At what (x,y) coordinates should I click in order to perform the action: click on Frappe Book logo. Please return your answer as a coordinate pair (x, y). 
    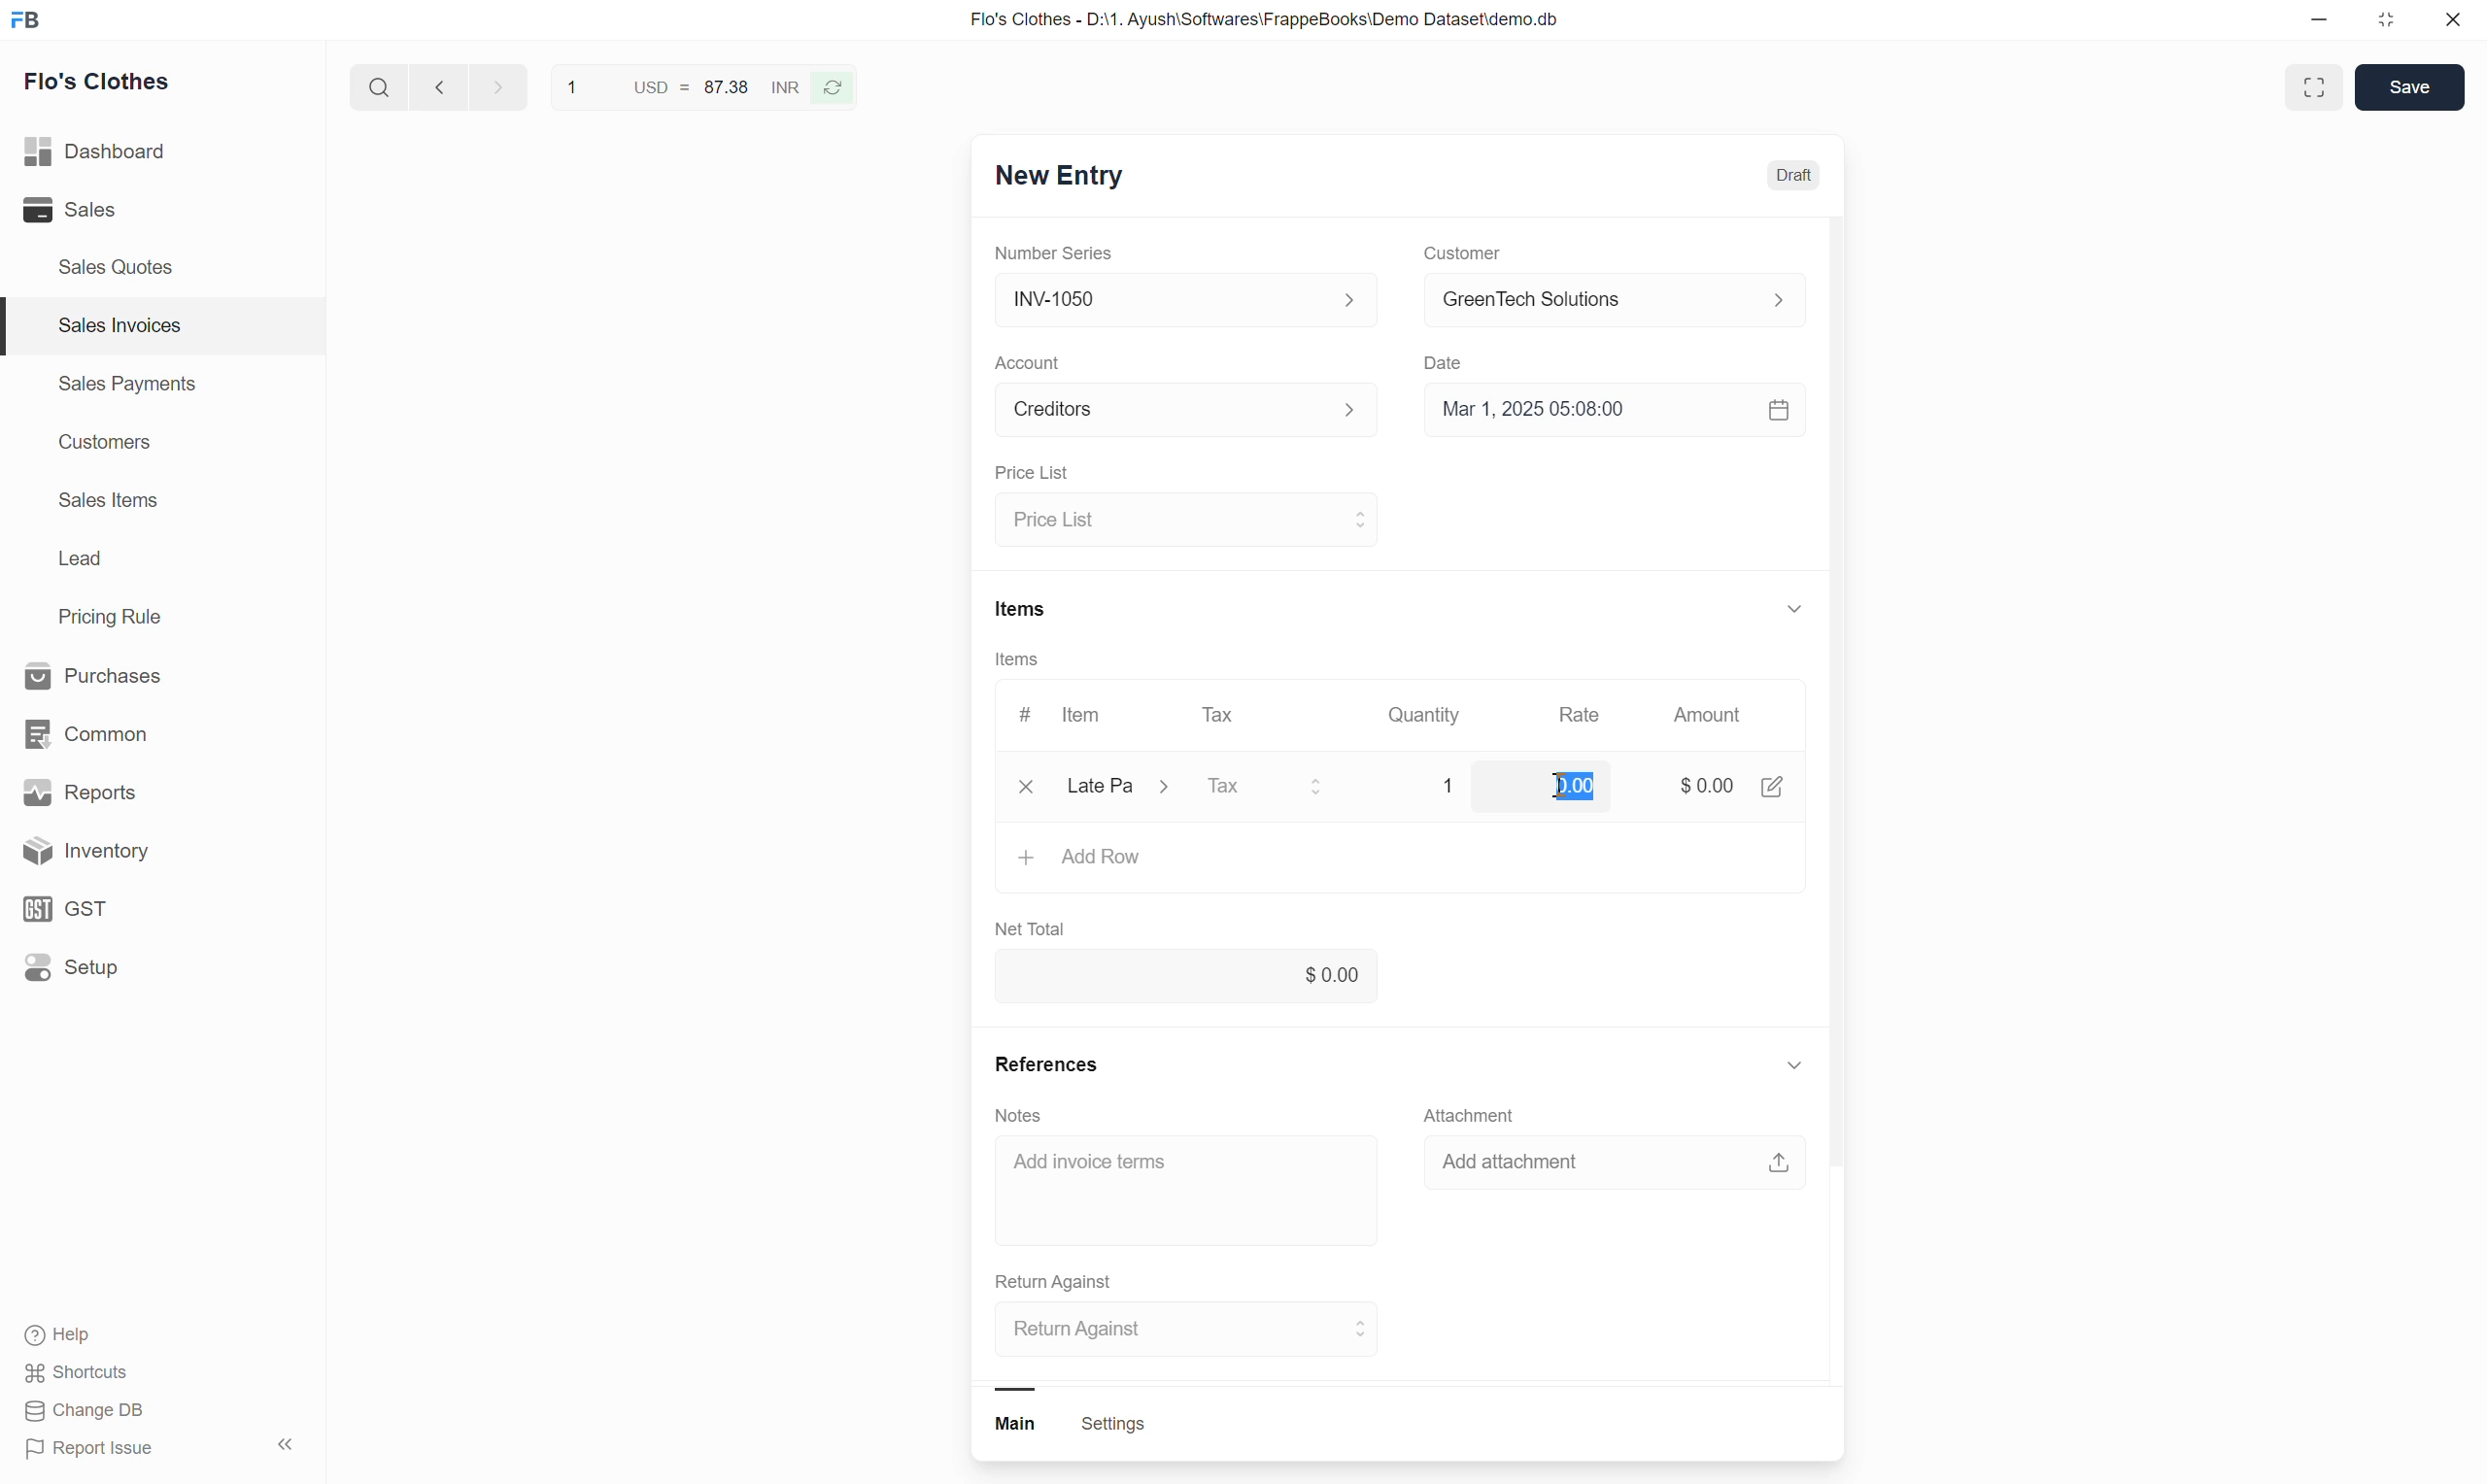
    Looking at the image, I should click on (32, 22).